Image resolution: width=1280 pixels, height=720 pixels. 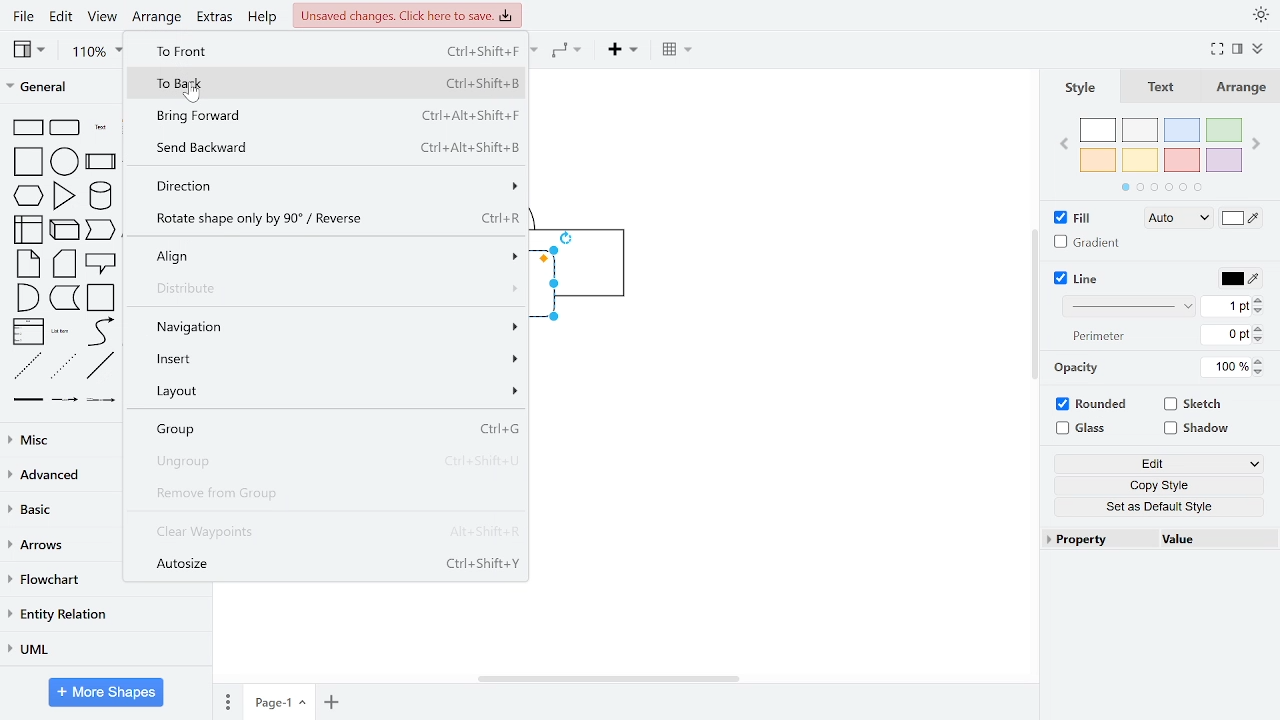 I want to click on advanced, so click(x=59, y=473).